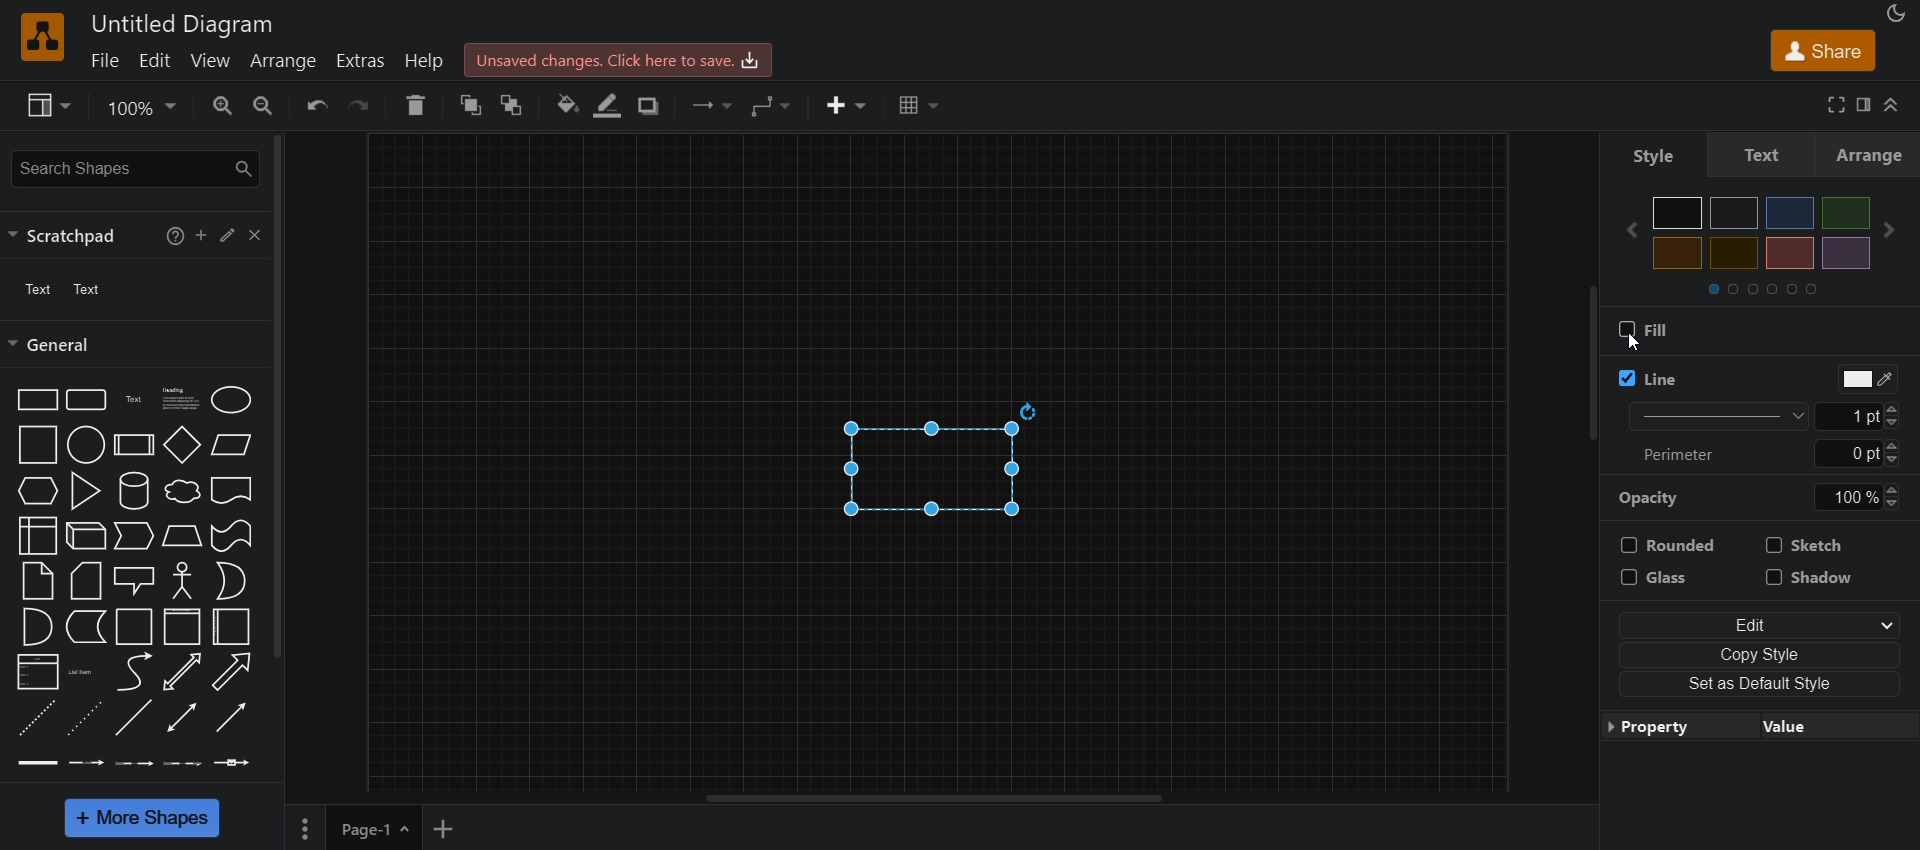 Image resolution: width=1920 pixels, height=850 pixels. Describe the element at coordinates (153, 61) in the screenshot. I see `edit` at that location.